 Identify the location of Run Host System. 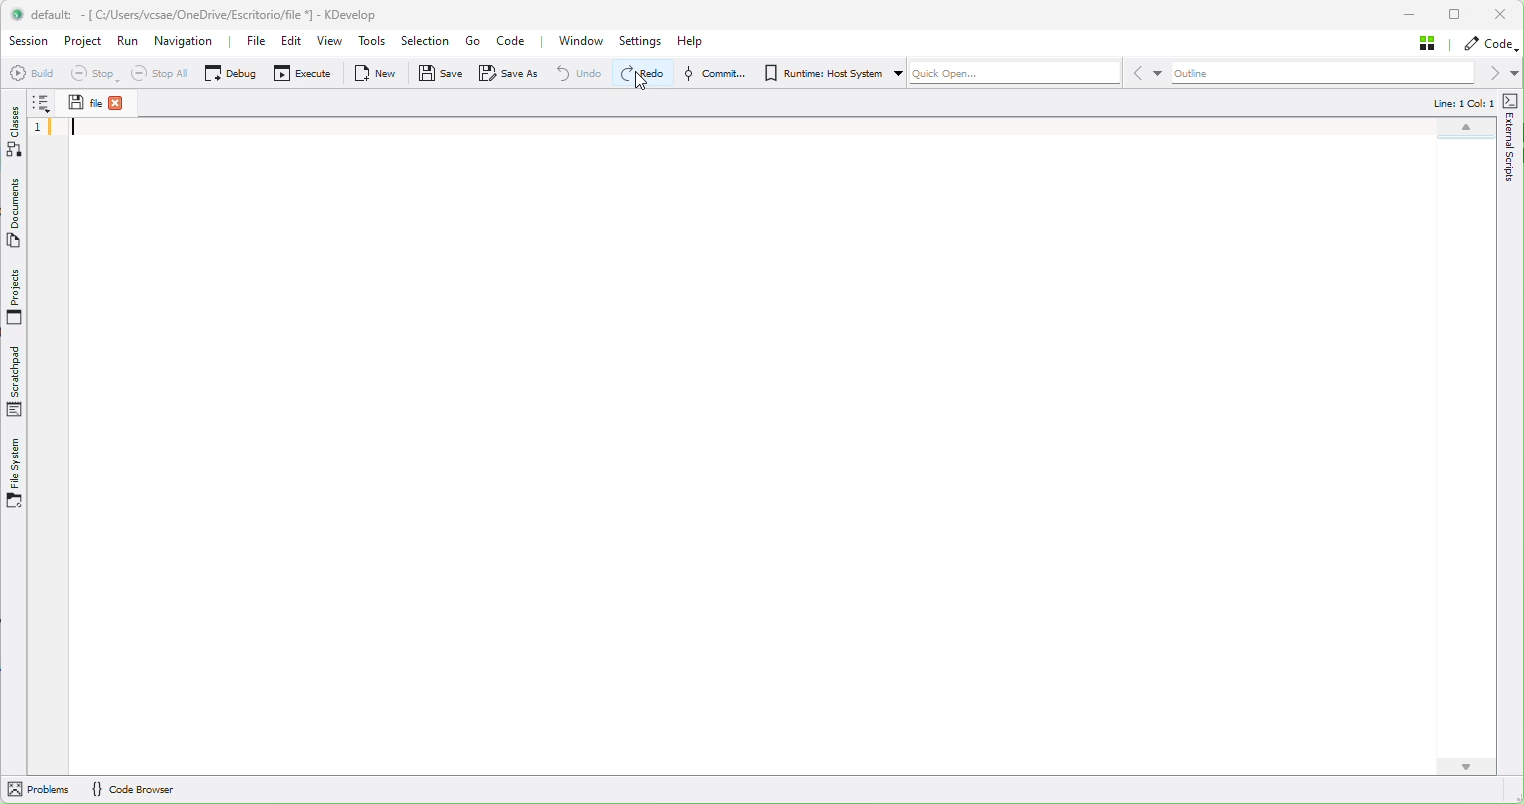
(825, 74).